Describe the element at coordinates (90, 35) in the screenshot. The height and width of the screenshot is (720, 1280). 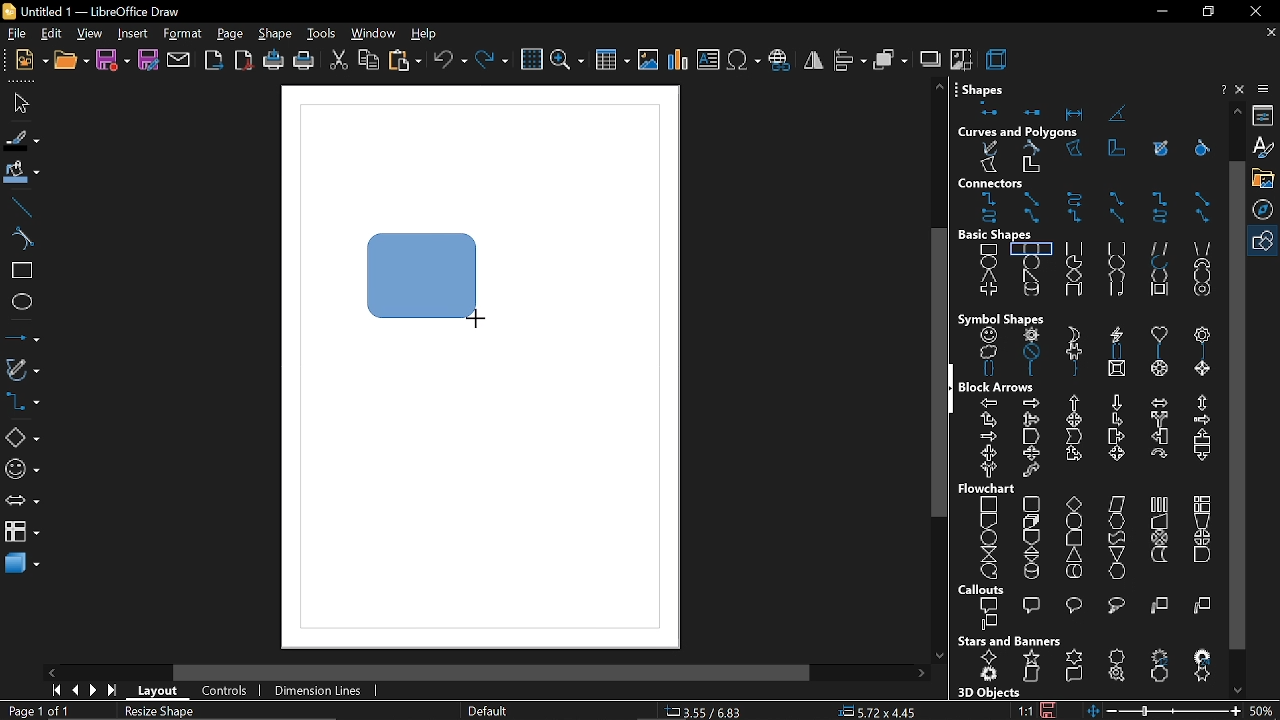
I see `view` at that location.